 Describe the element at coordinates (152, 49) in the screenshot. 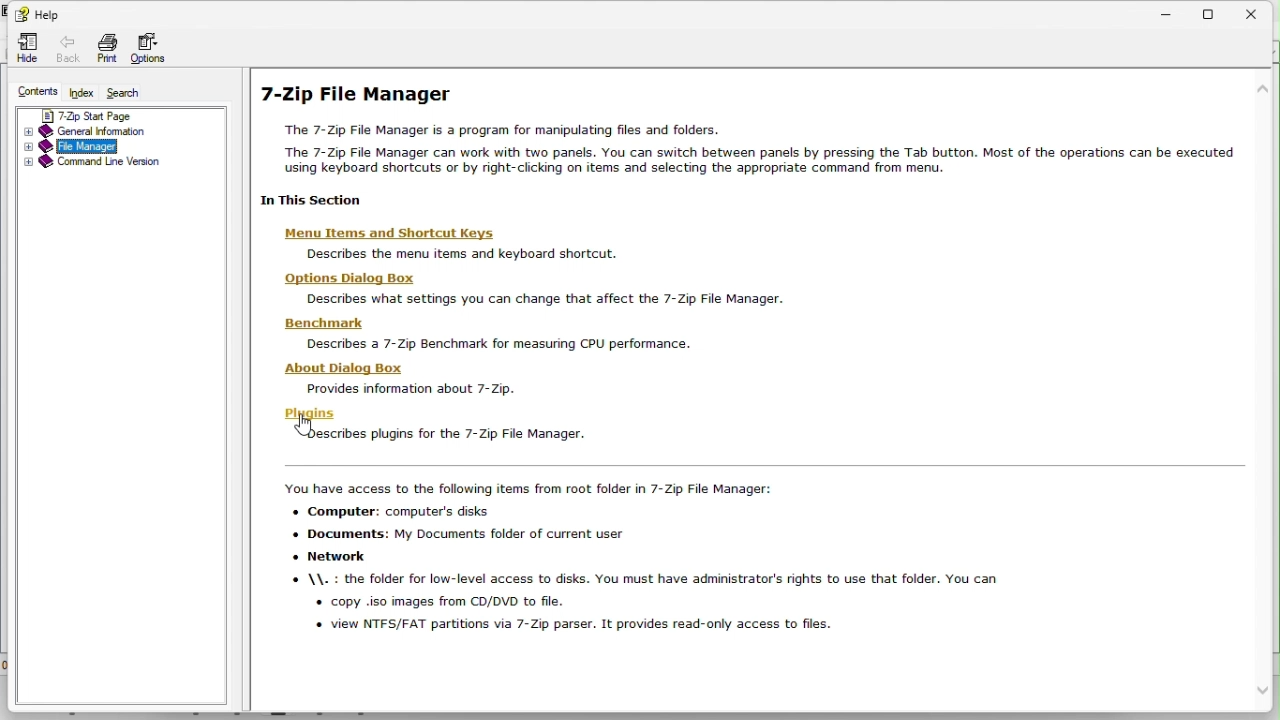

I see `Options` at that location.